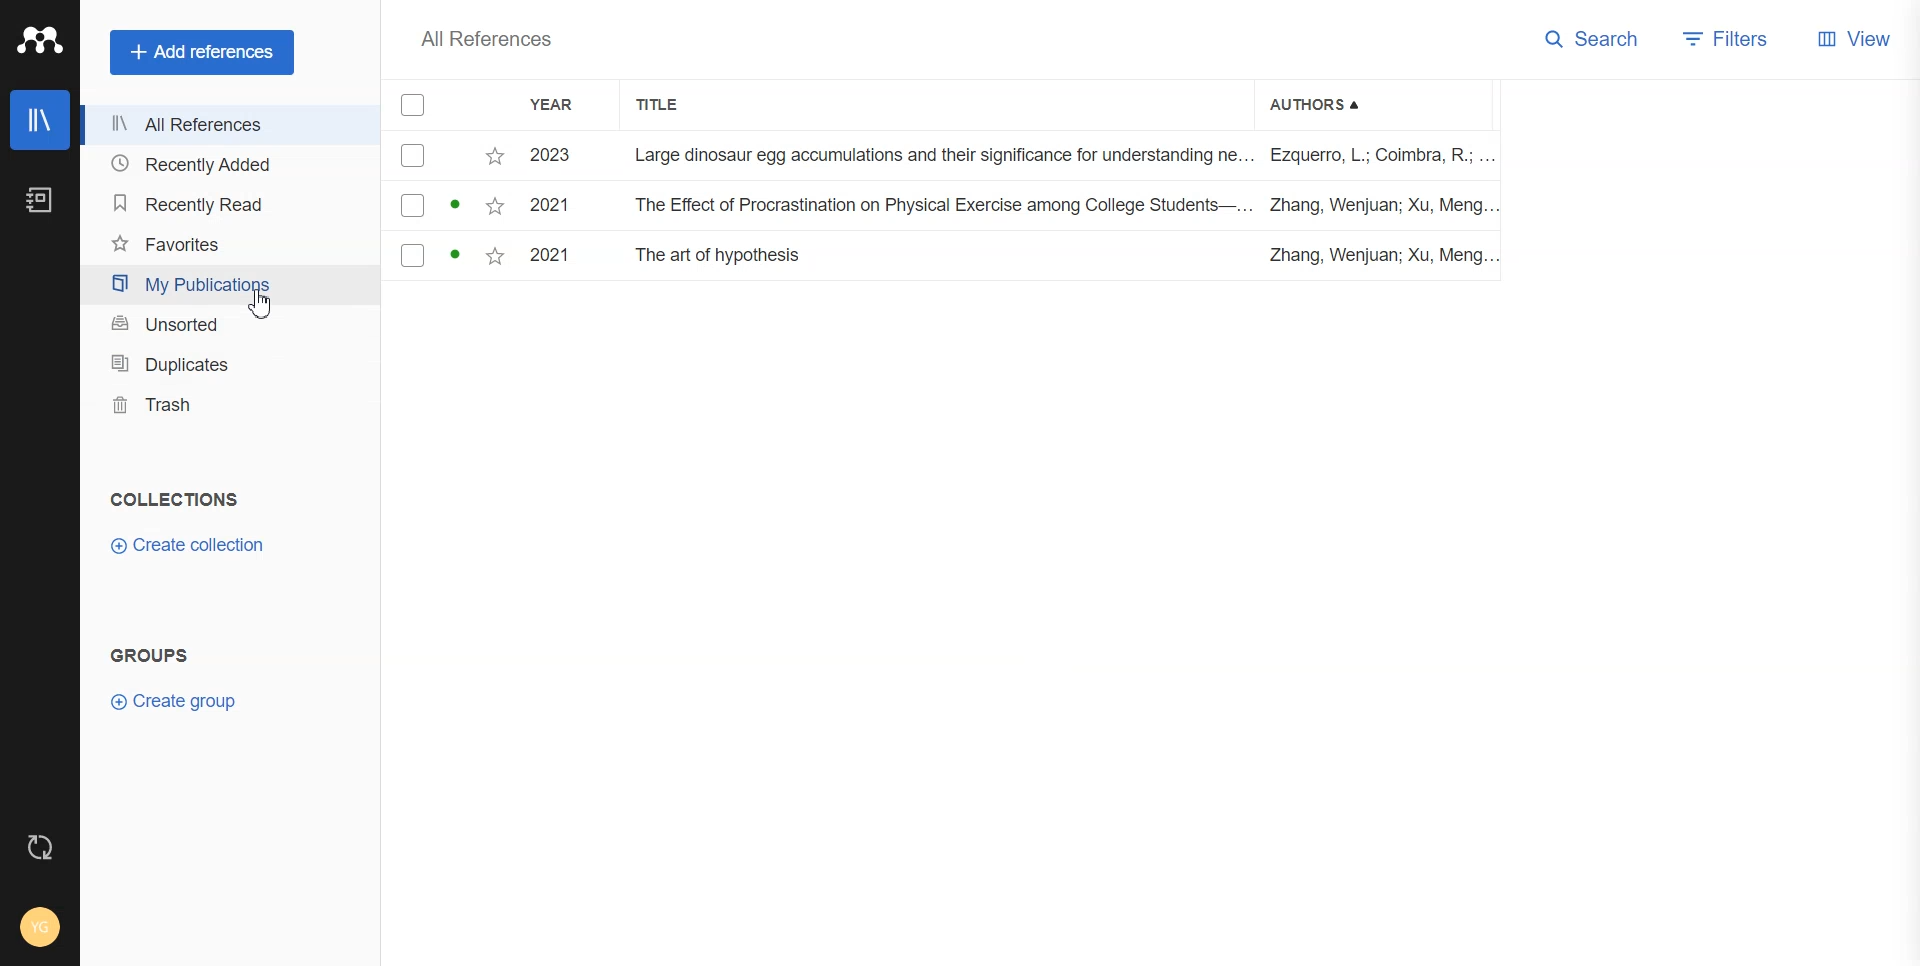 The image size is (1920, 966). What do you see at coordinates (669, 105) in the screenshot?
I see `Title ` at bounding box center [669, 105].